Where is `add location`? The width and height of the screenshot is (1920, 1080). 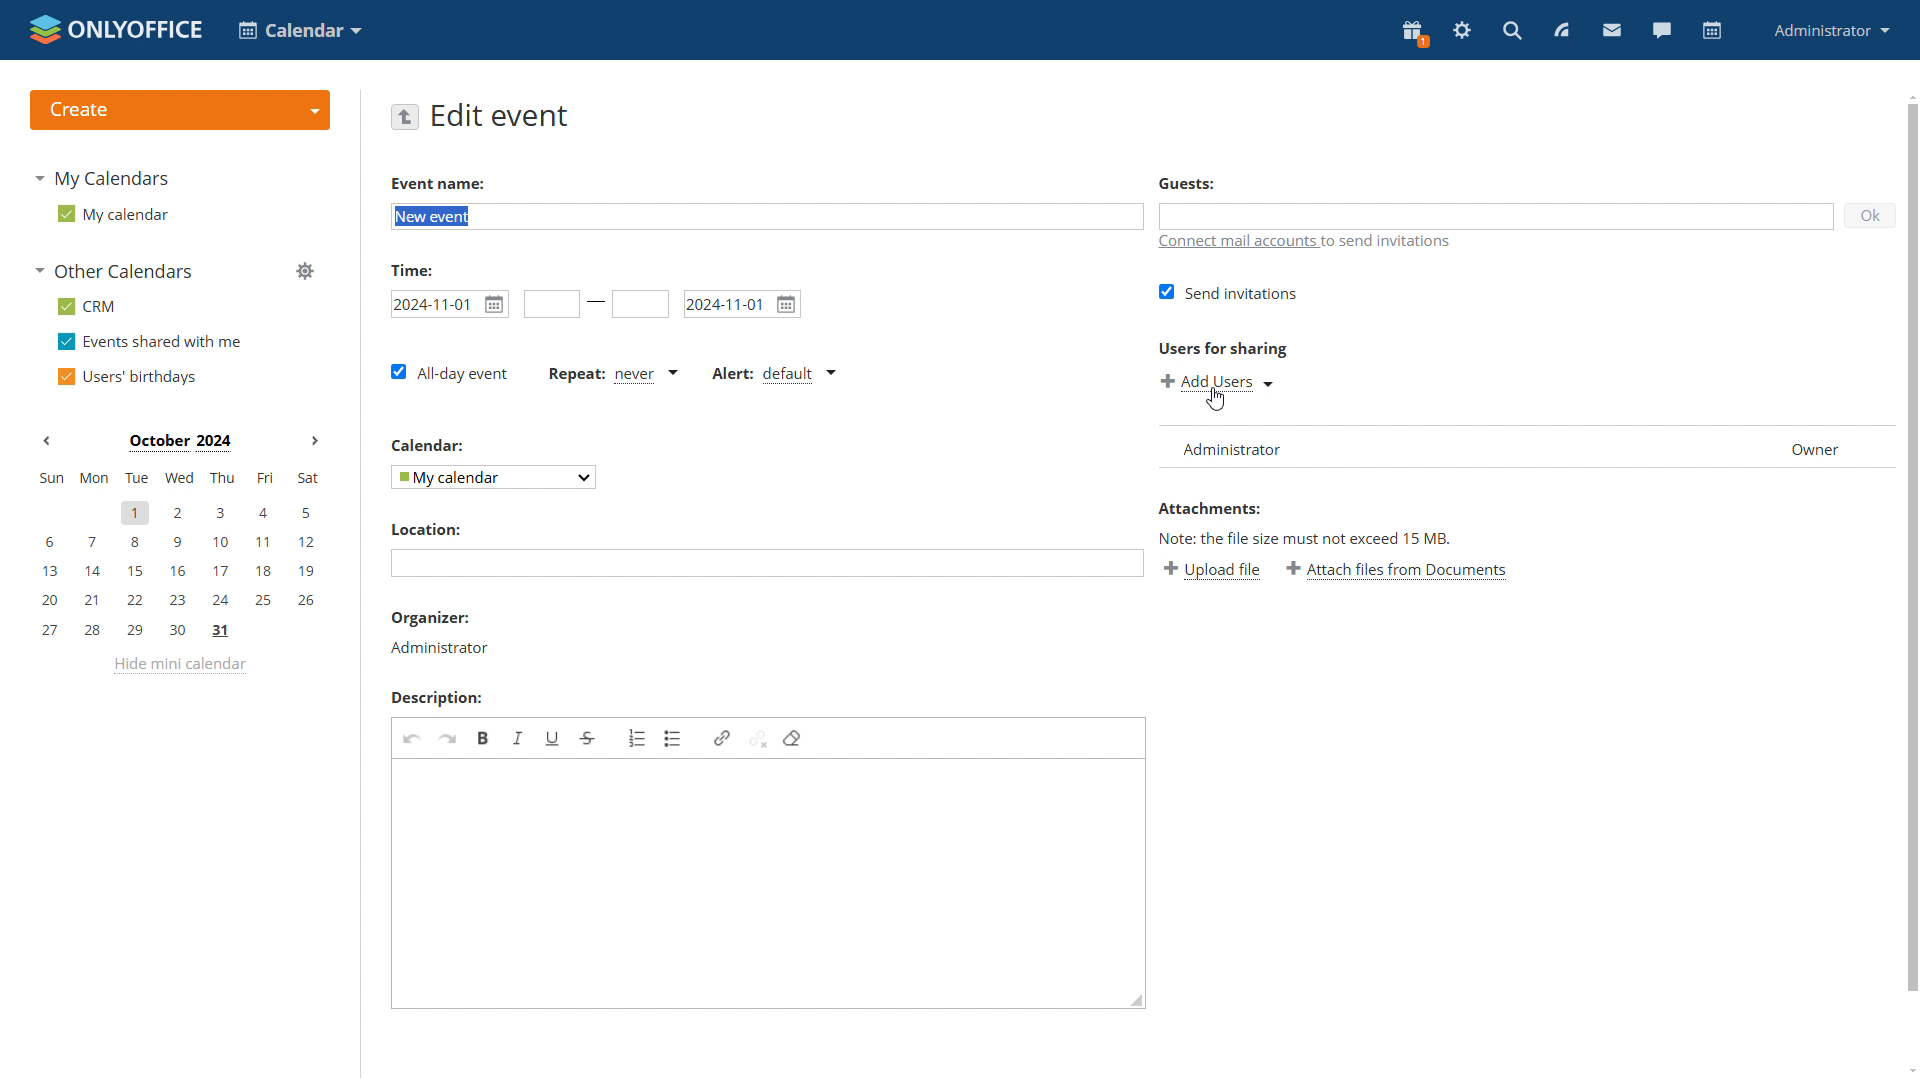
add location is located at coordinates (767, 562).